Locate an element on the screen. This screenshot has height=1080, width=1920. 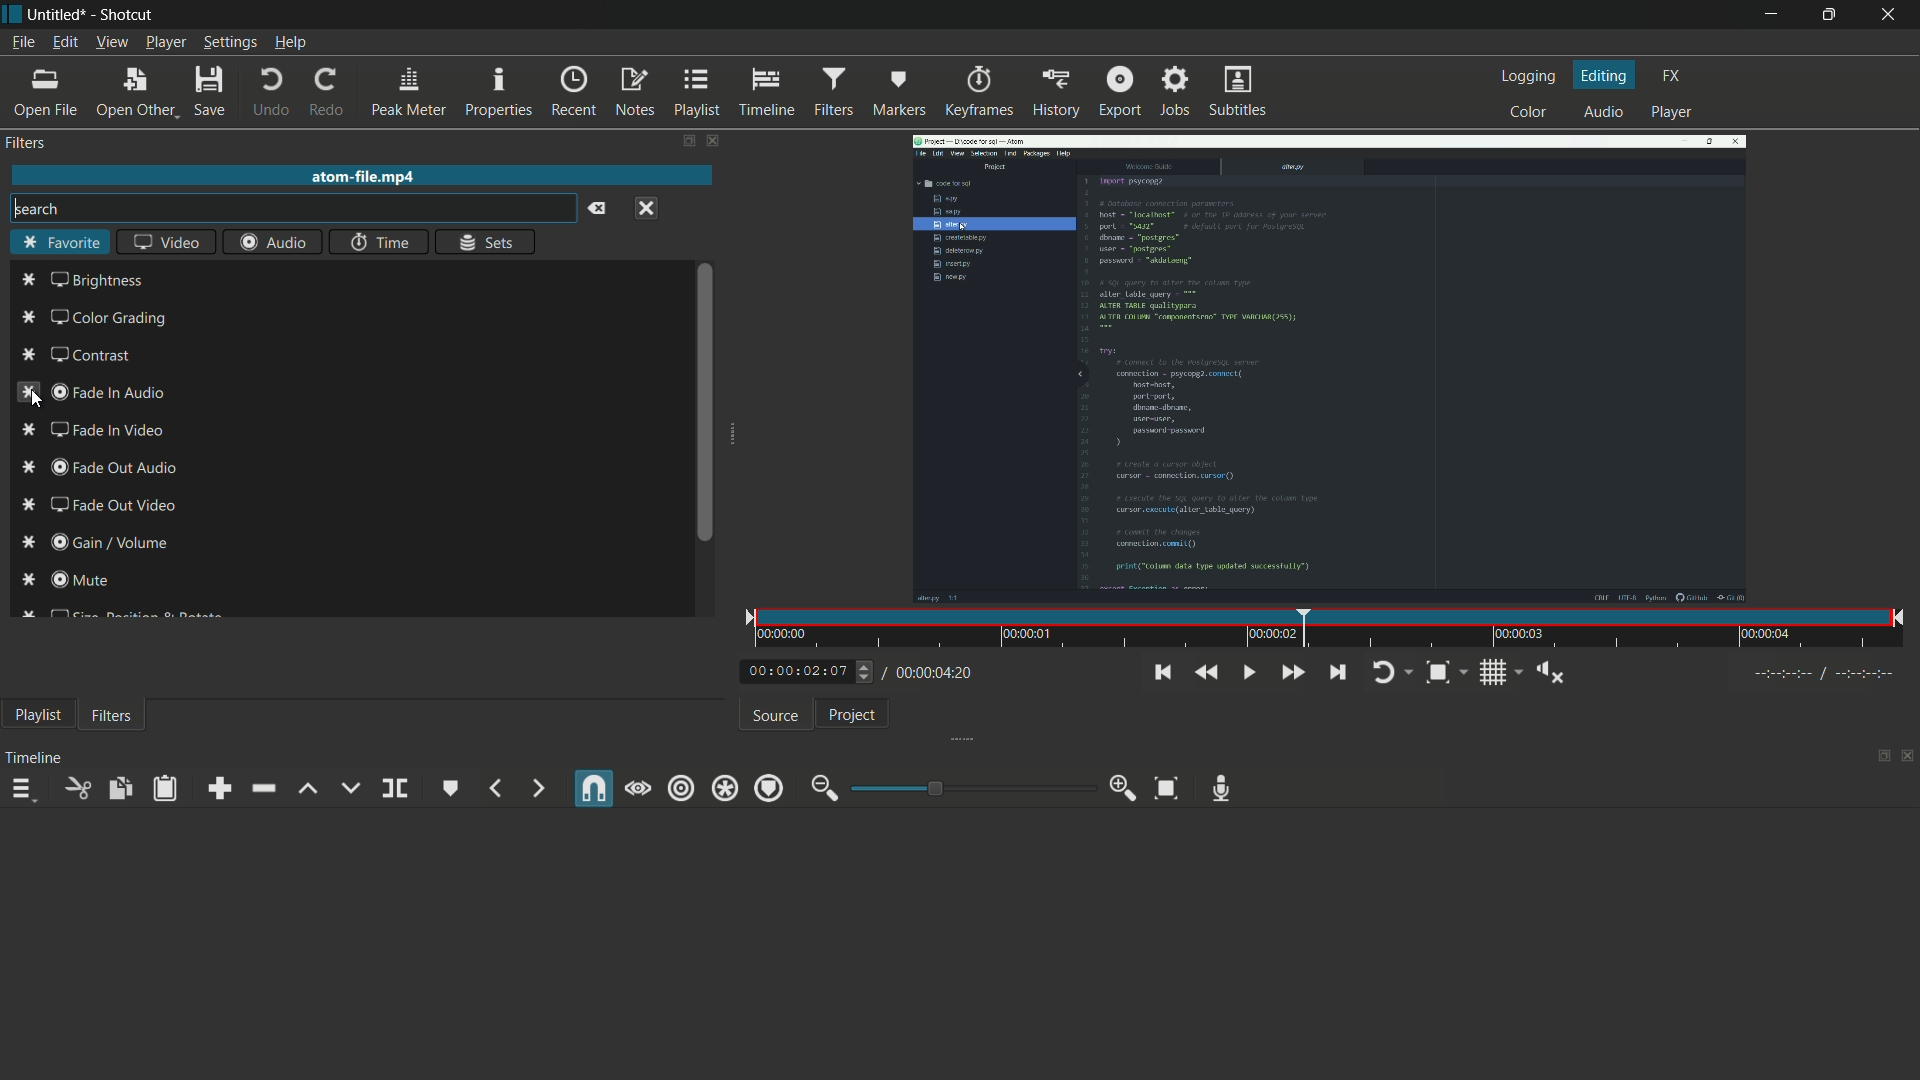
close filters is located at coordinates (719, 142).